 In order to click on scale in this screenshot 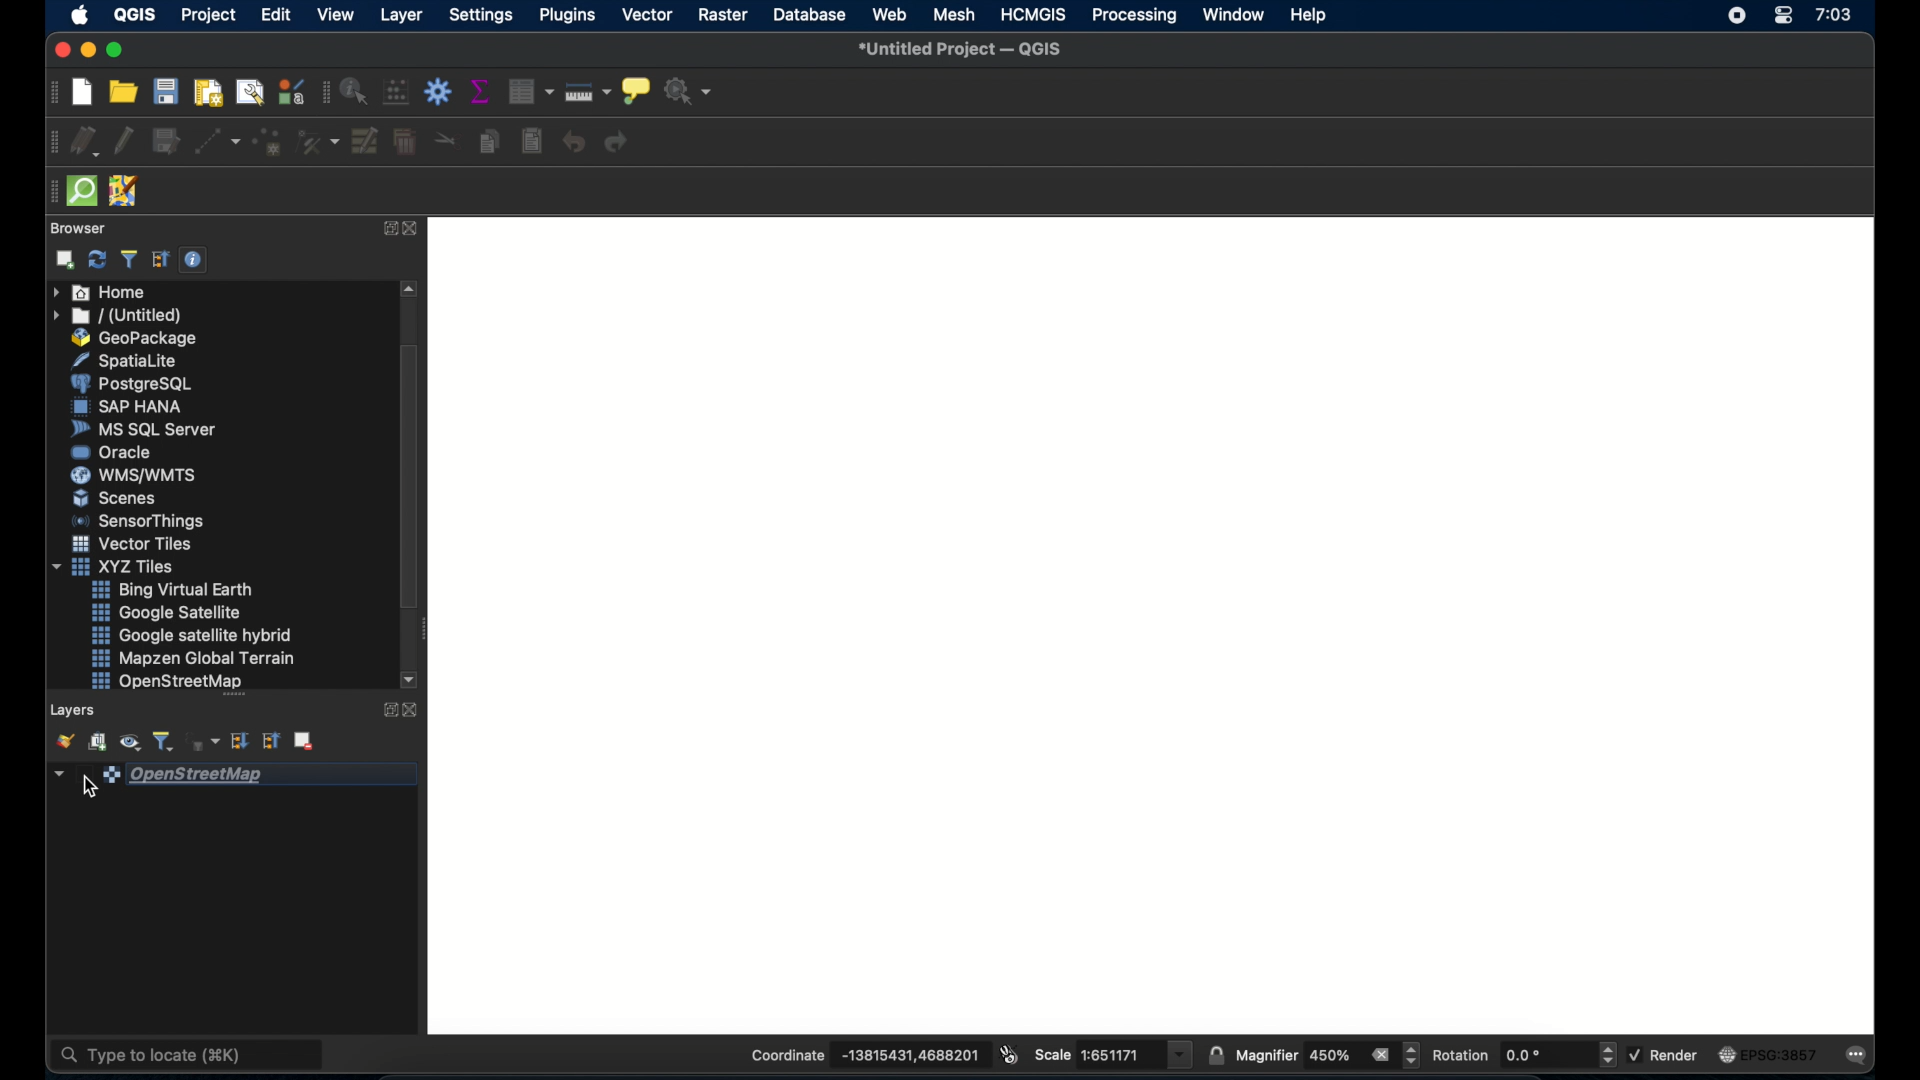, I will do `click(1110, 1055)`.